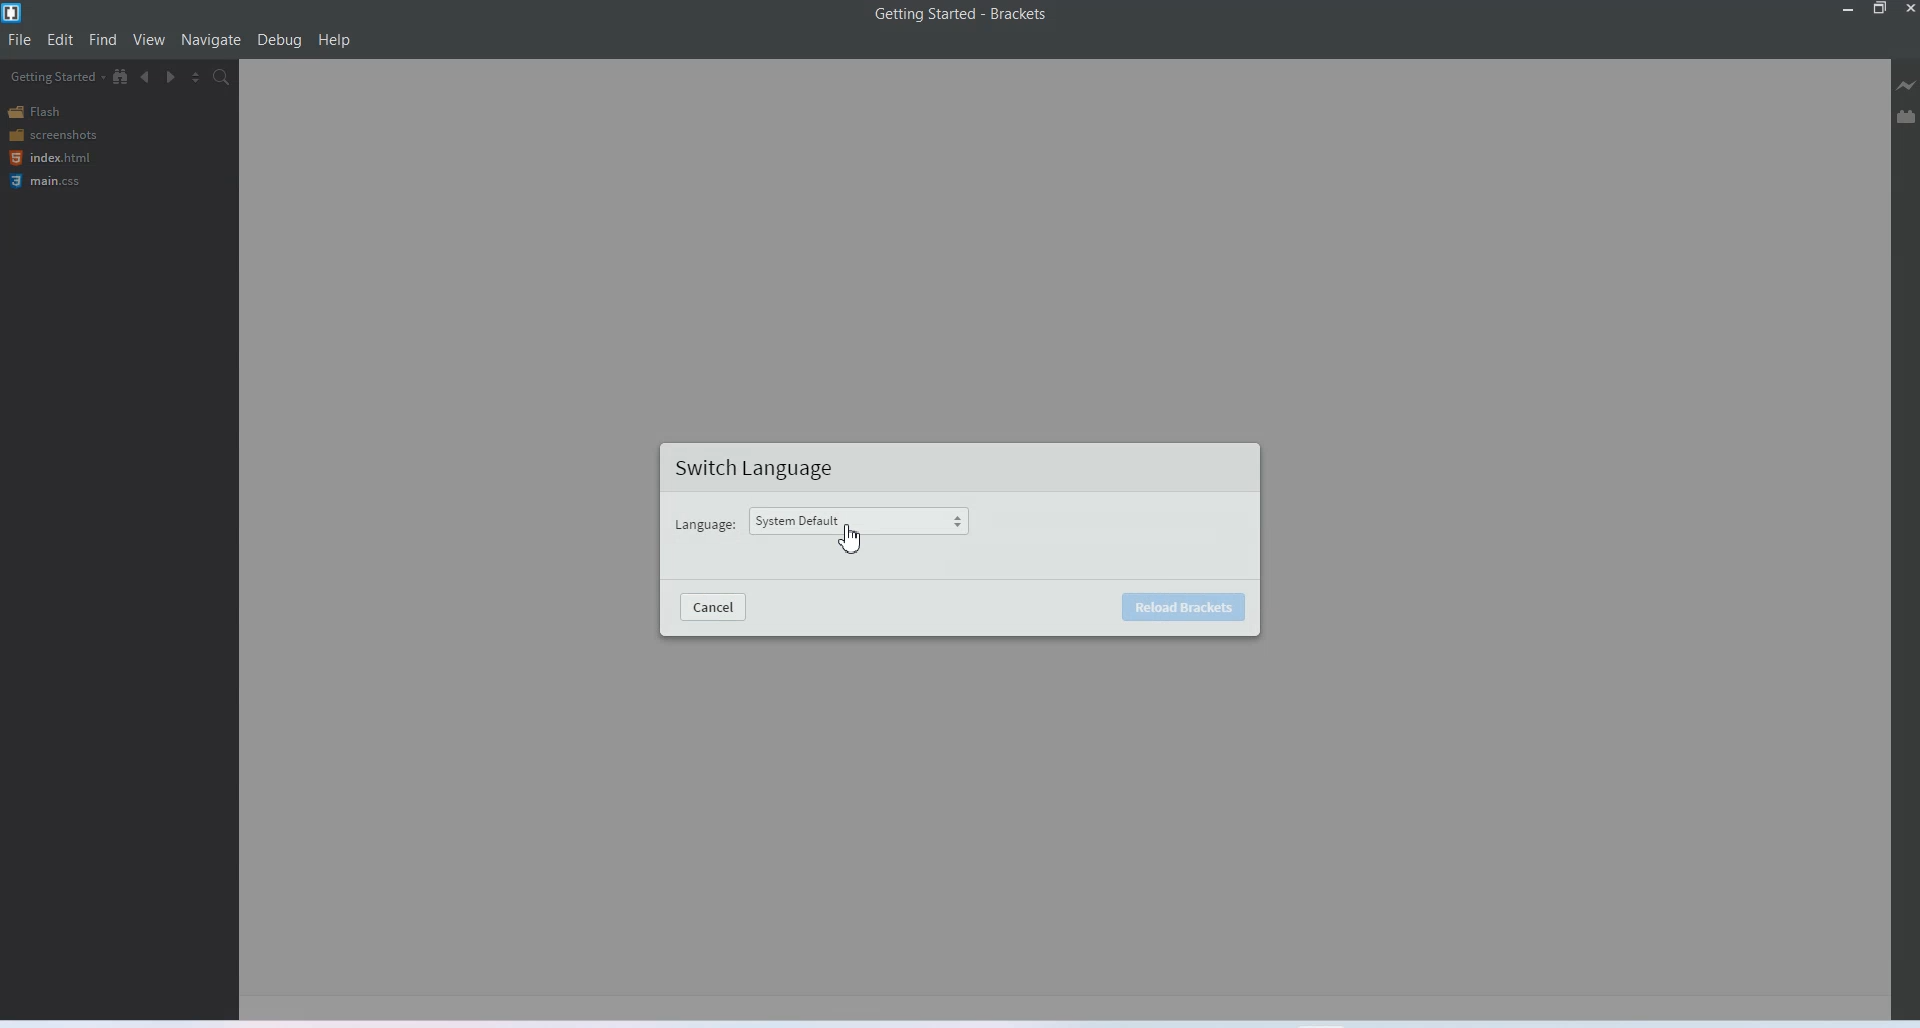  What do you see at coordinates (707, 526) in the screenshot?
I see `language` at bounding box center [707, 526].